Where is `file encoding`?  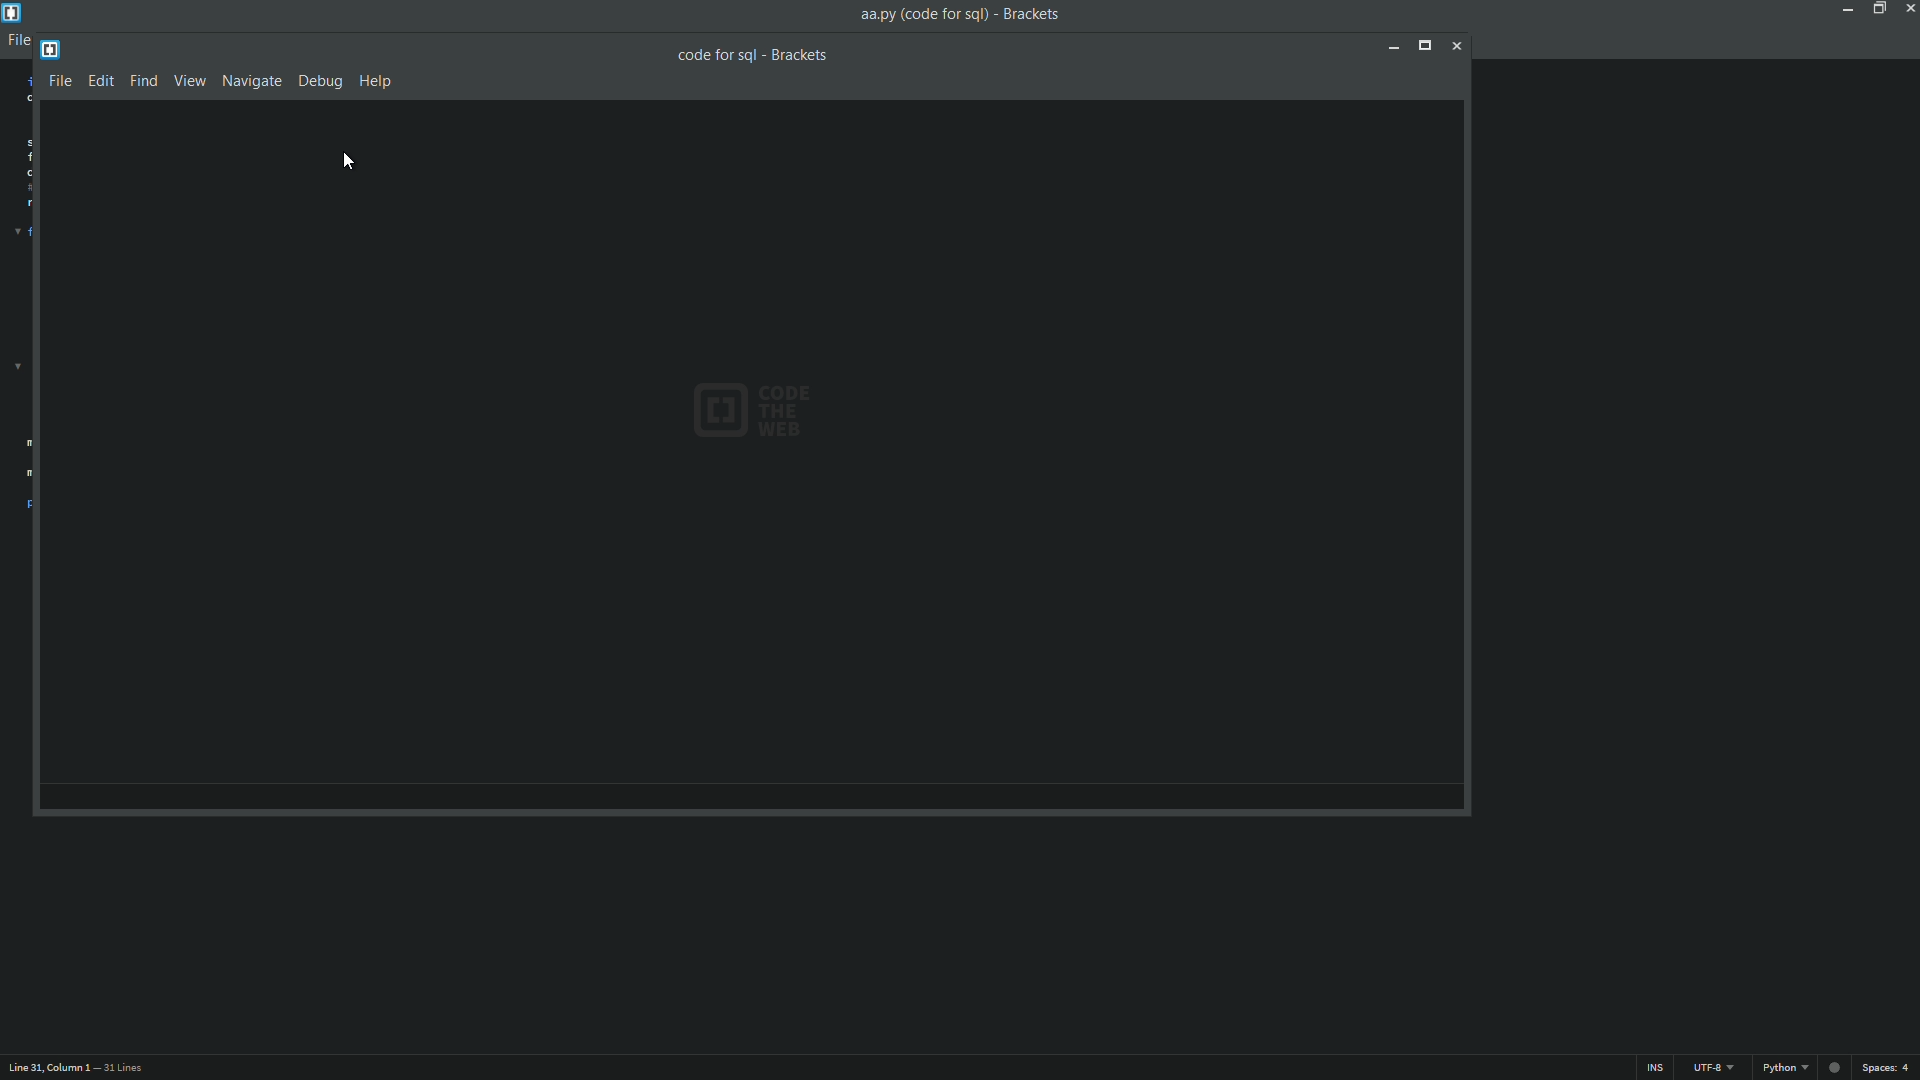
file encoding is located at coordinates (1711, 1069).